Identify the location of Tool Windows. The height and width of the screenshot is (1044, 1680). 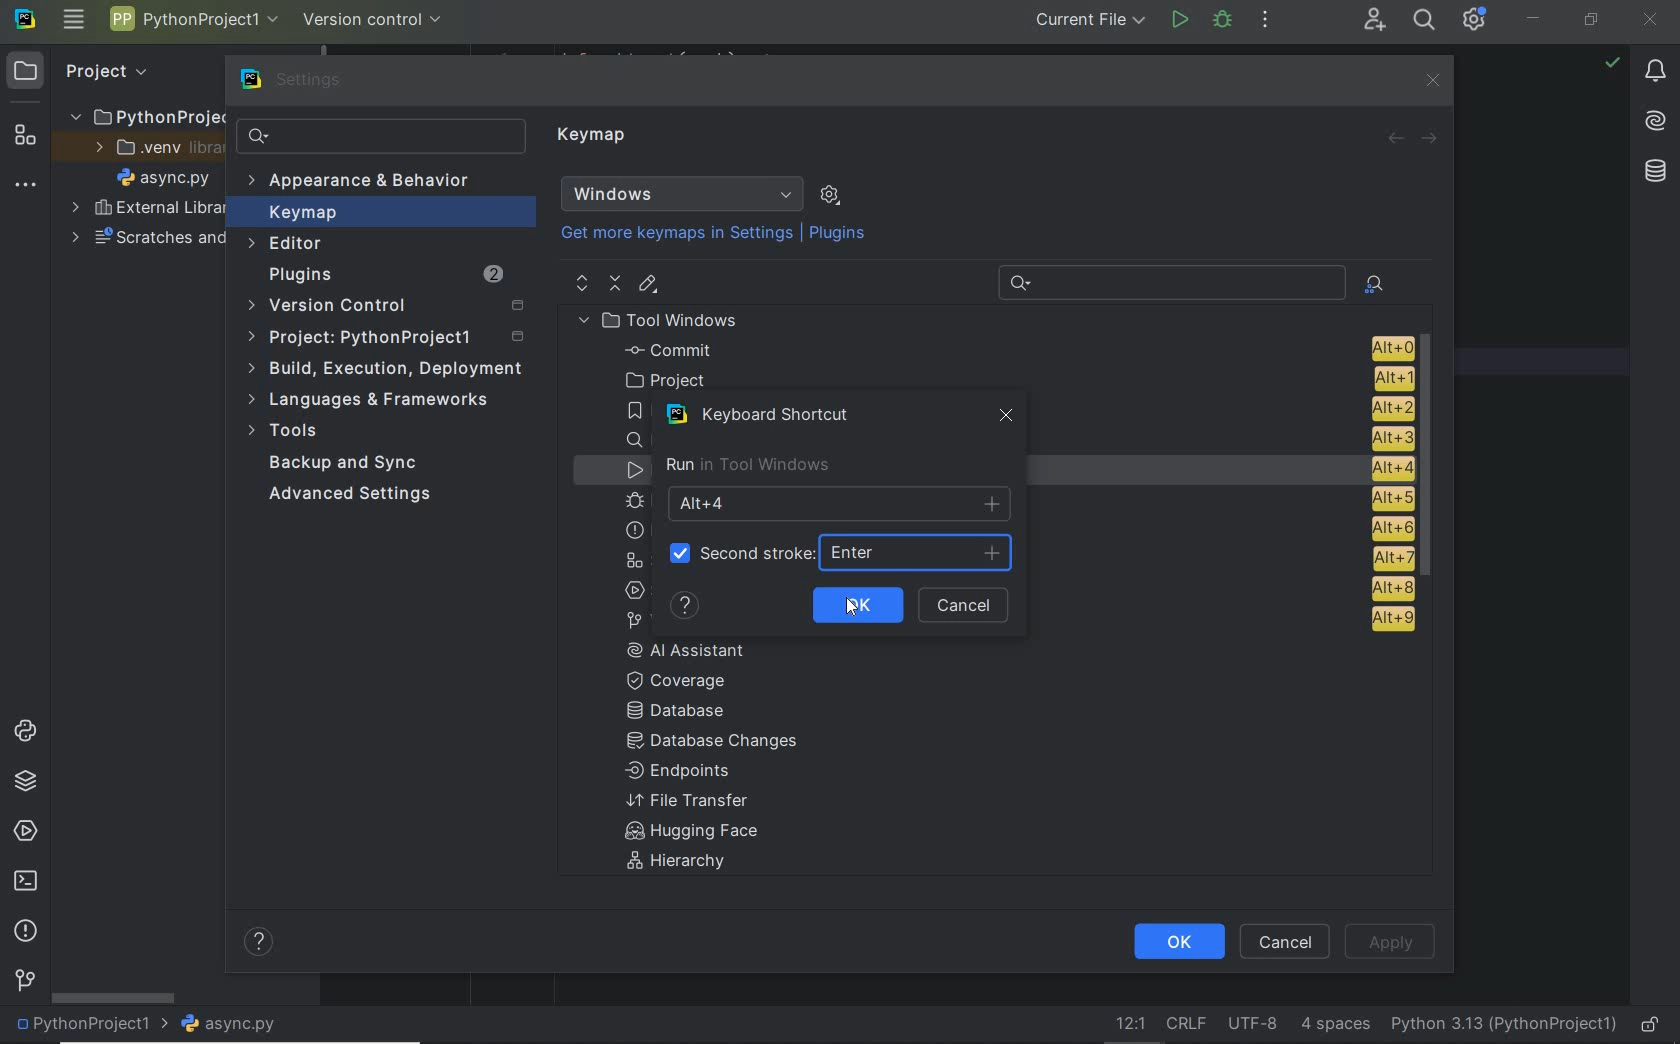
(666, 320).